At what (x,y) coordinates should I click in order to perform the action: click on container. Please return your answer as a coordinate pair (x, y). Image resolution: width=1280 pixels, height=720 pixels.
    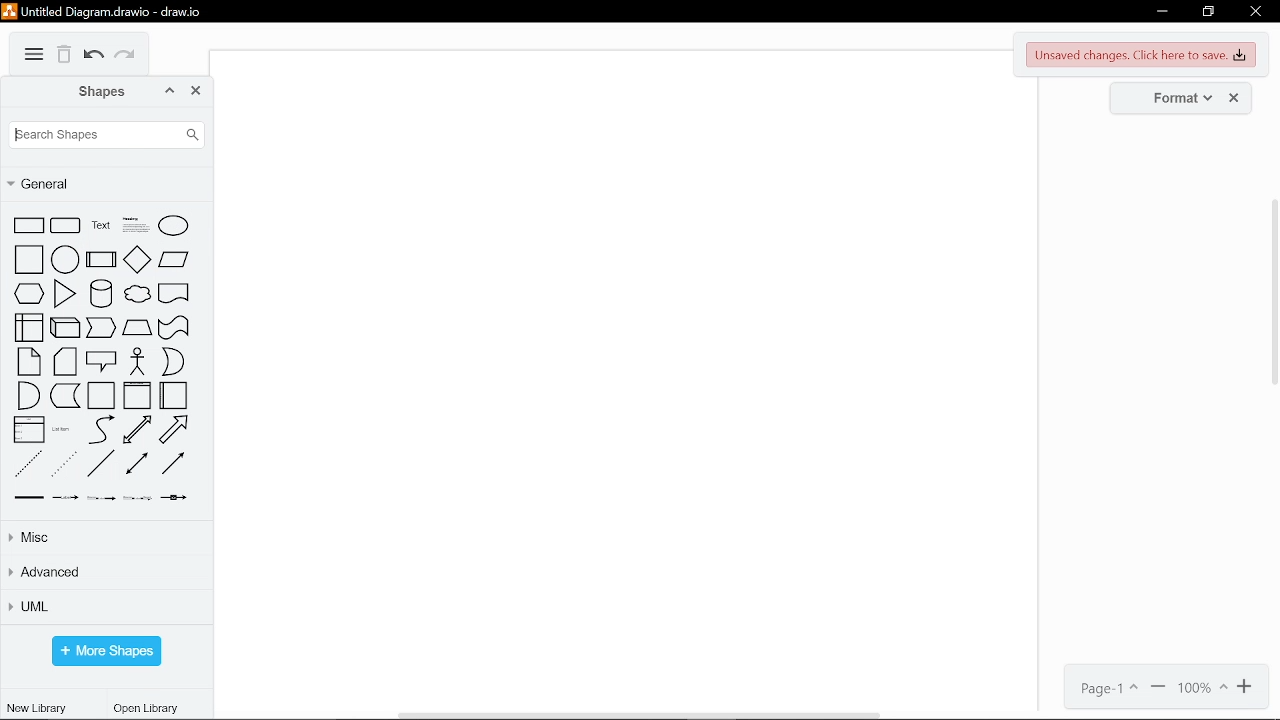
    Looking at the image, I should click on (101, 397).